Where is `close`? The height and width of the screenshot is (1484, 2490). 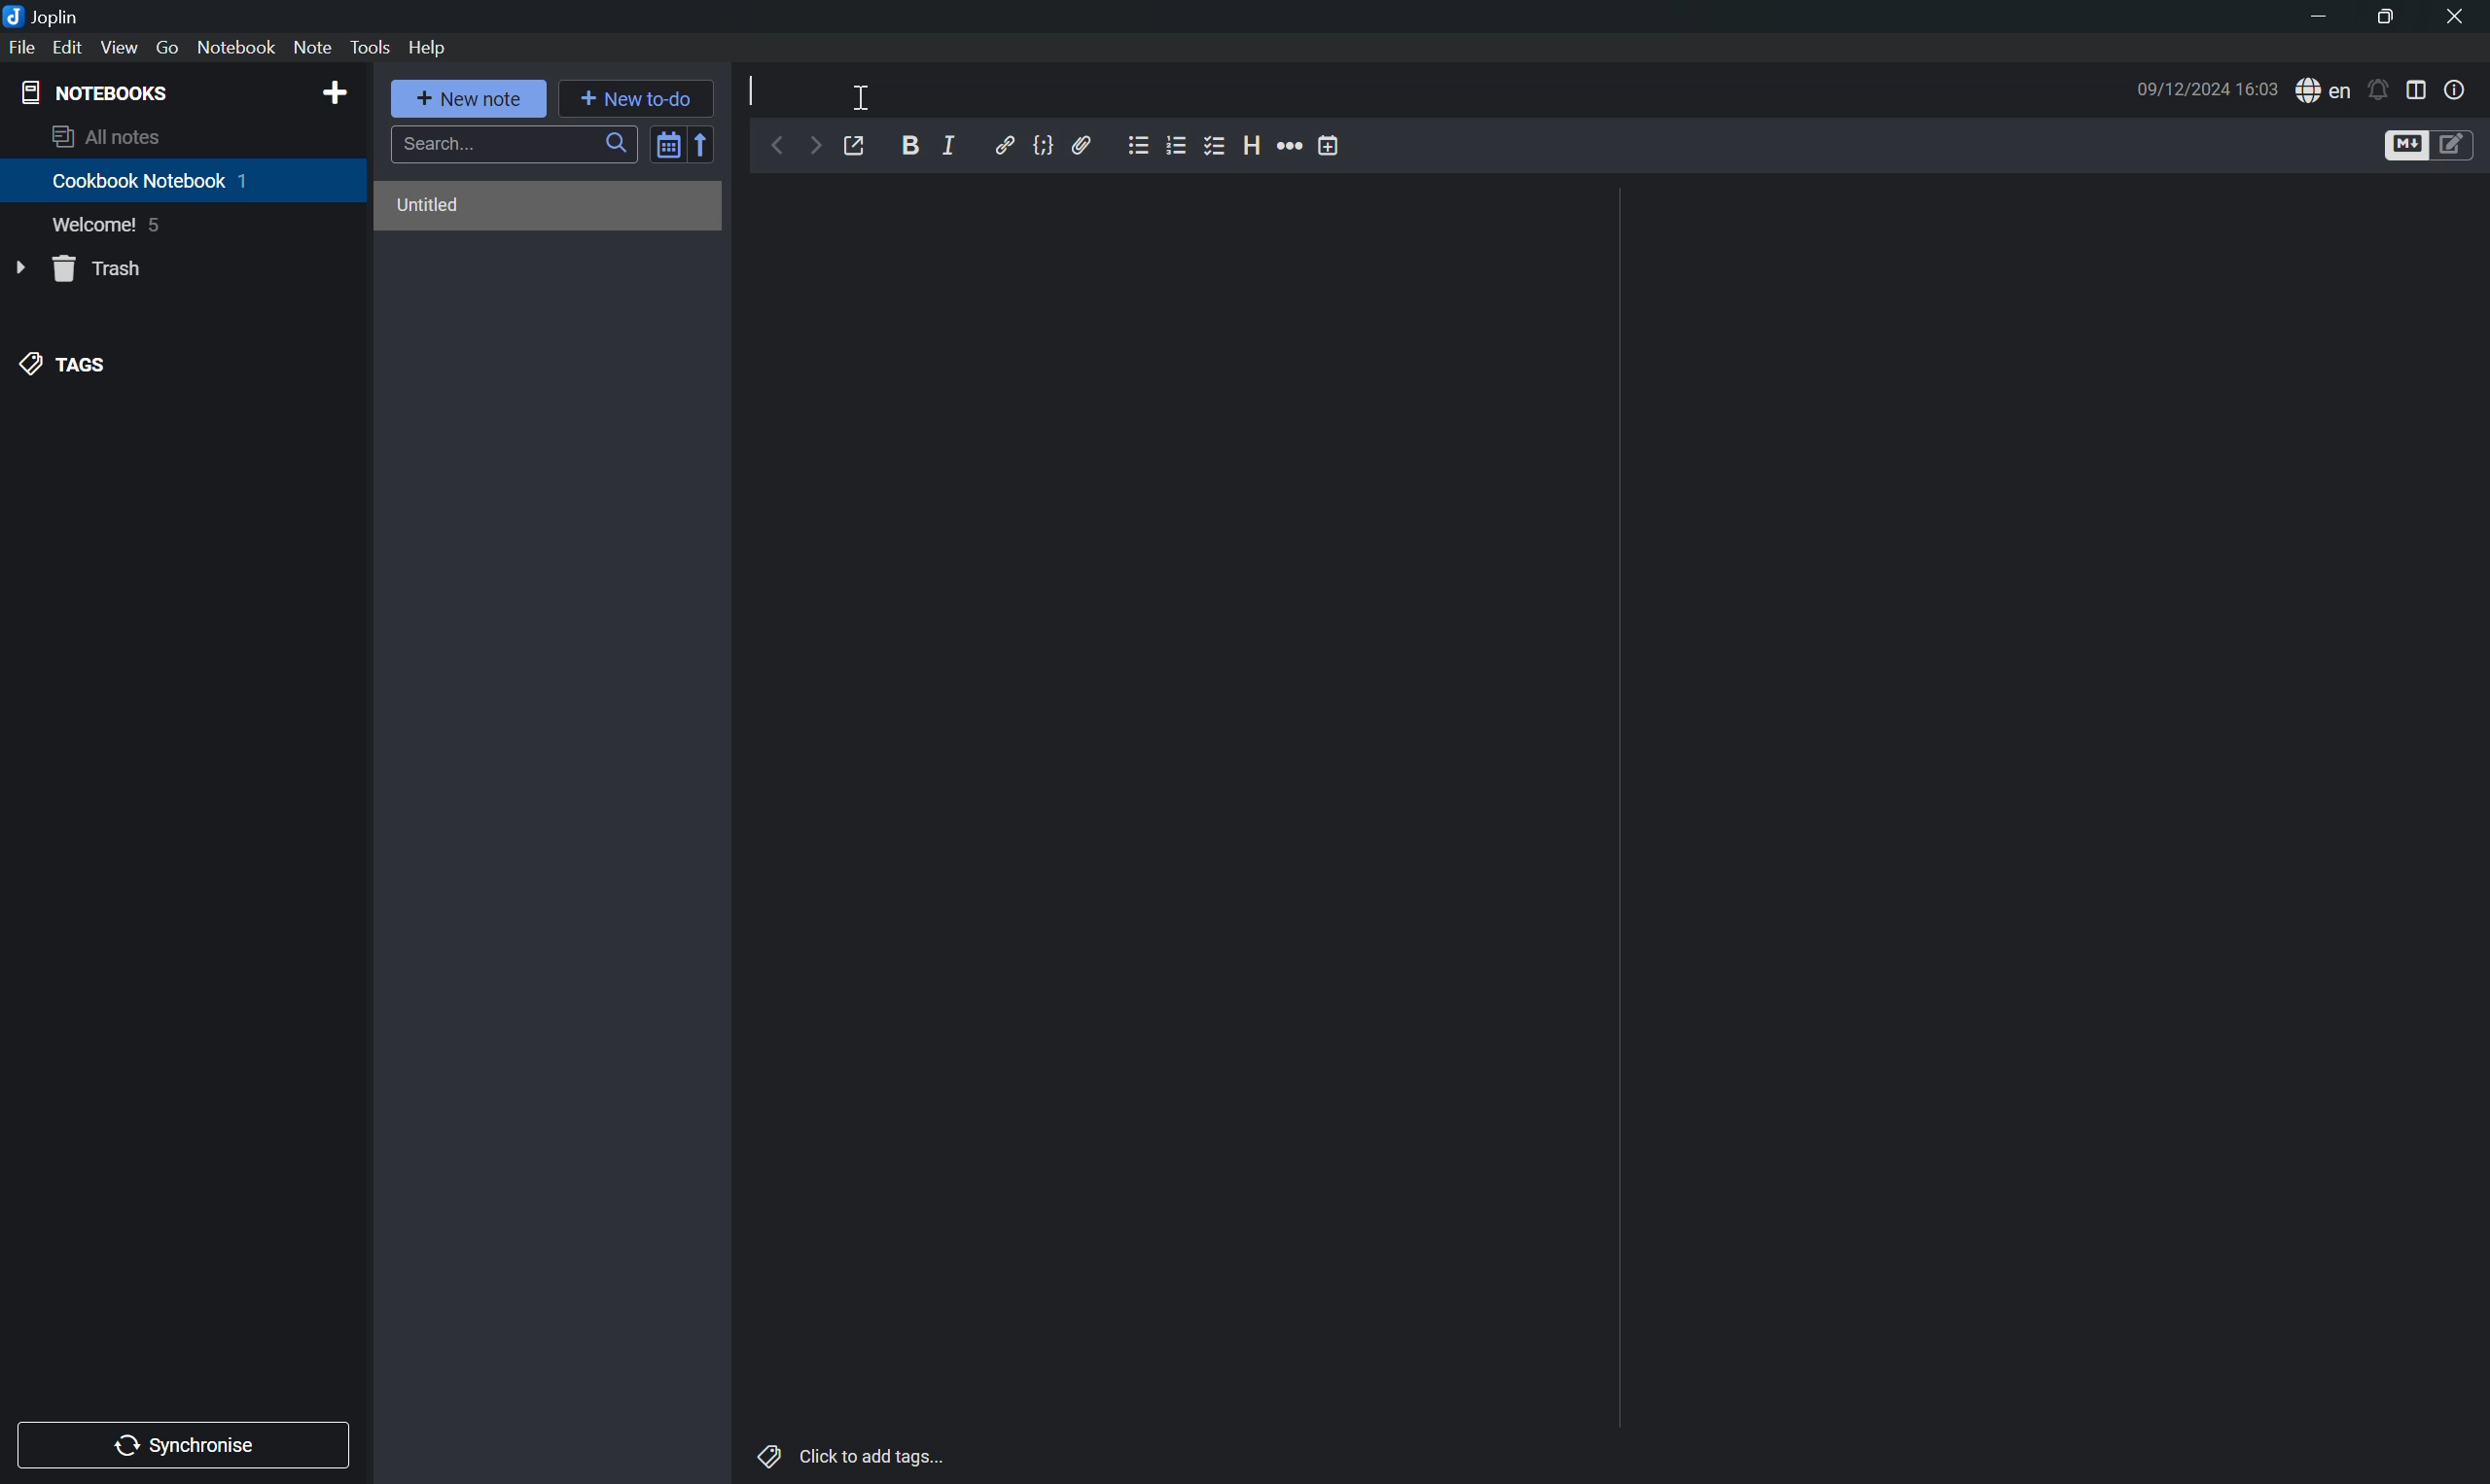
close is located at coordinates (2454, 13).